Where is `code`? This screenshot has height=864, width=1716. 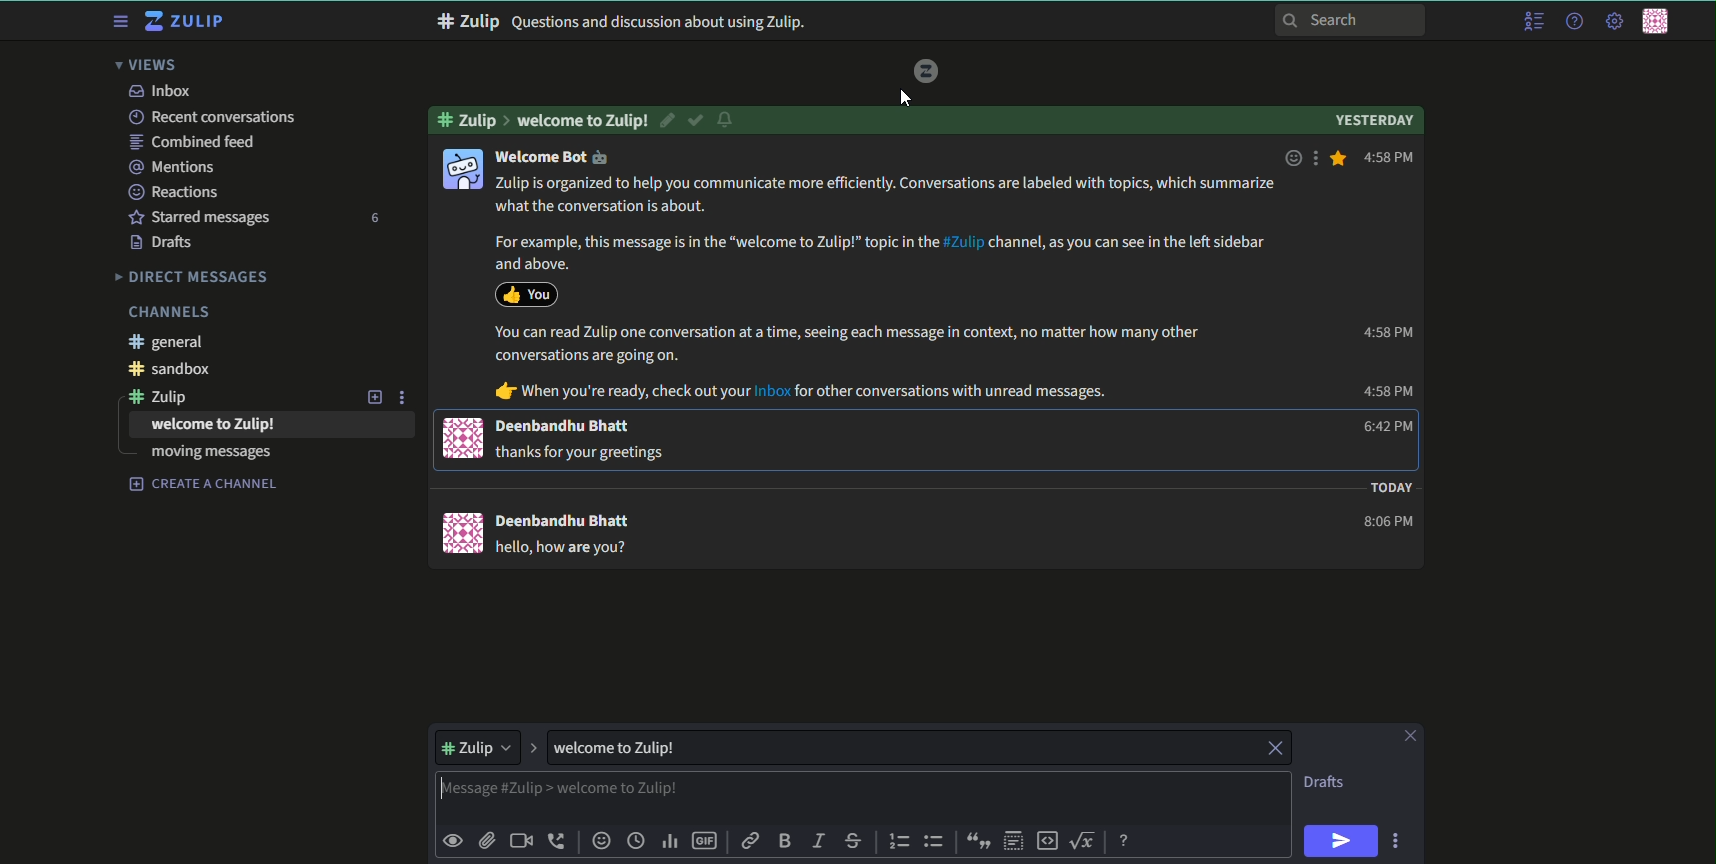 code is located at coordinates (1048, 840).